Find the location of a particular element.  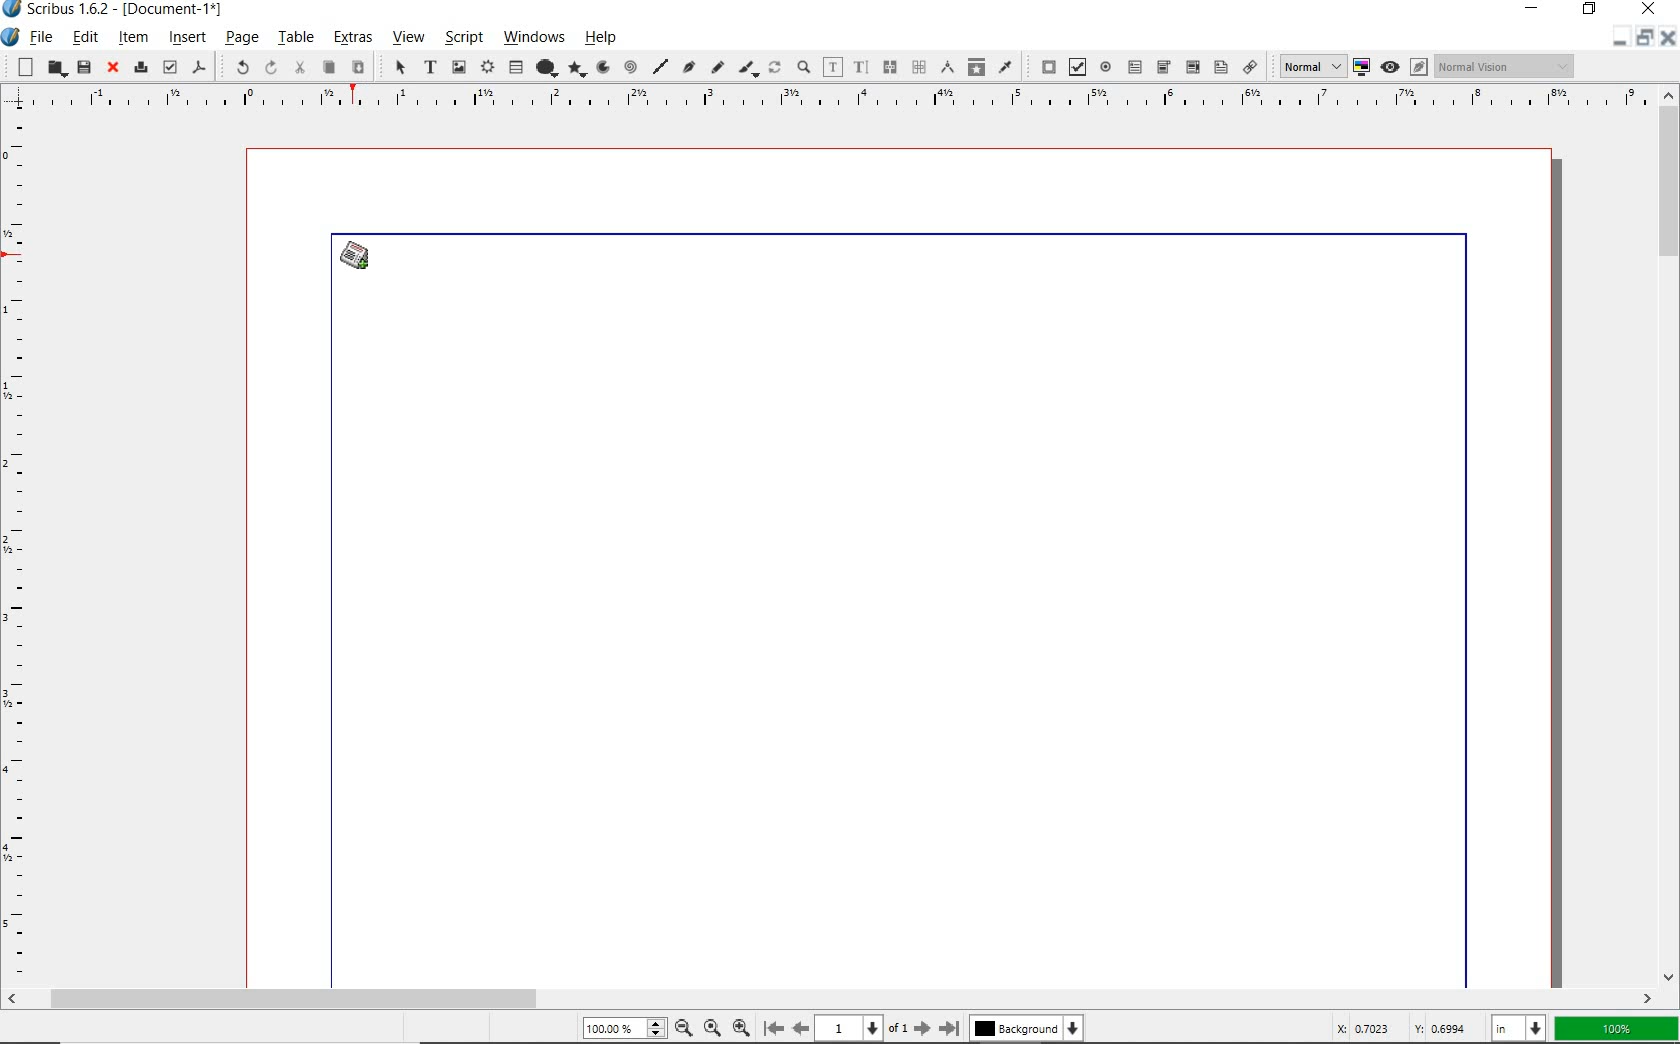

rotate item is located at coordinates (775, 66).